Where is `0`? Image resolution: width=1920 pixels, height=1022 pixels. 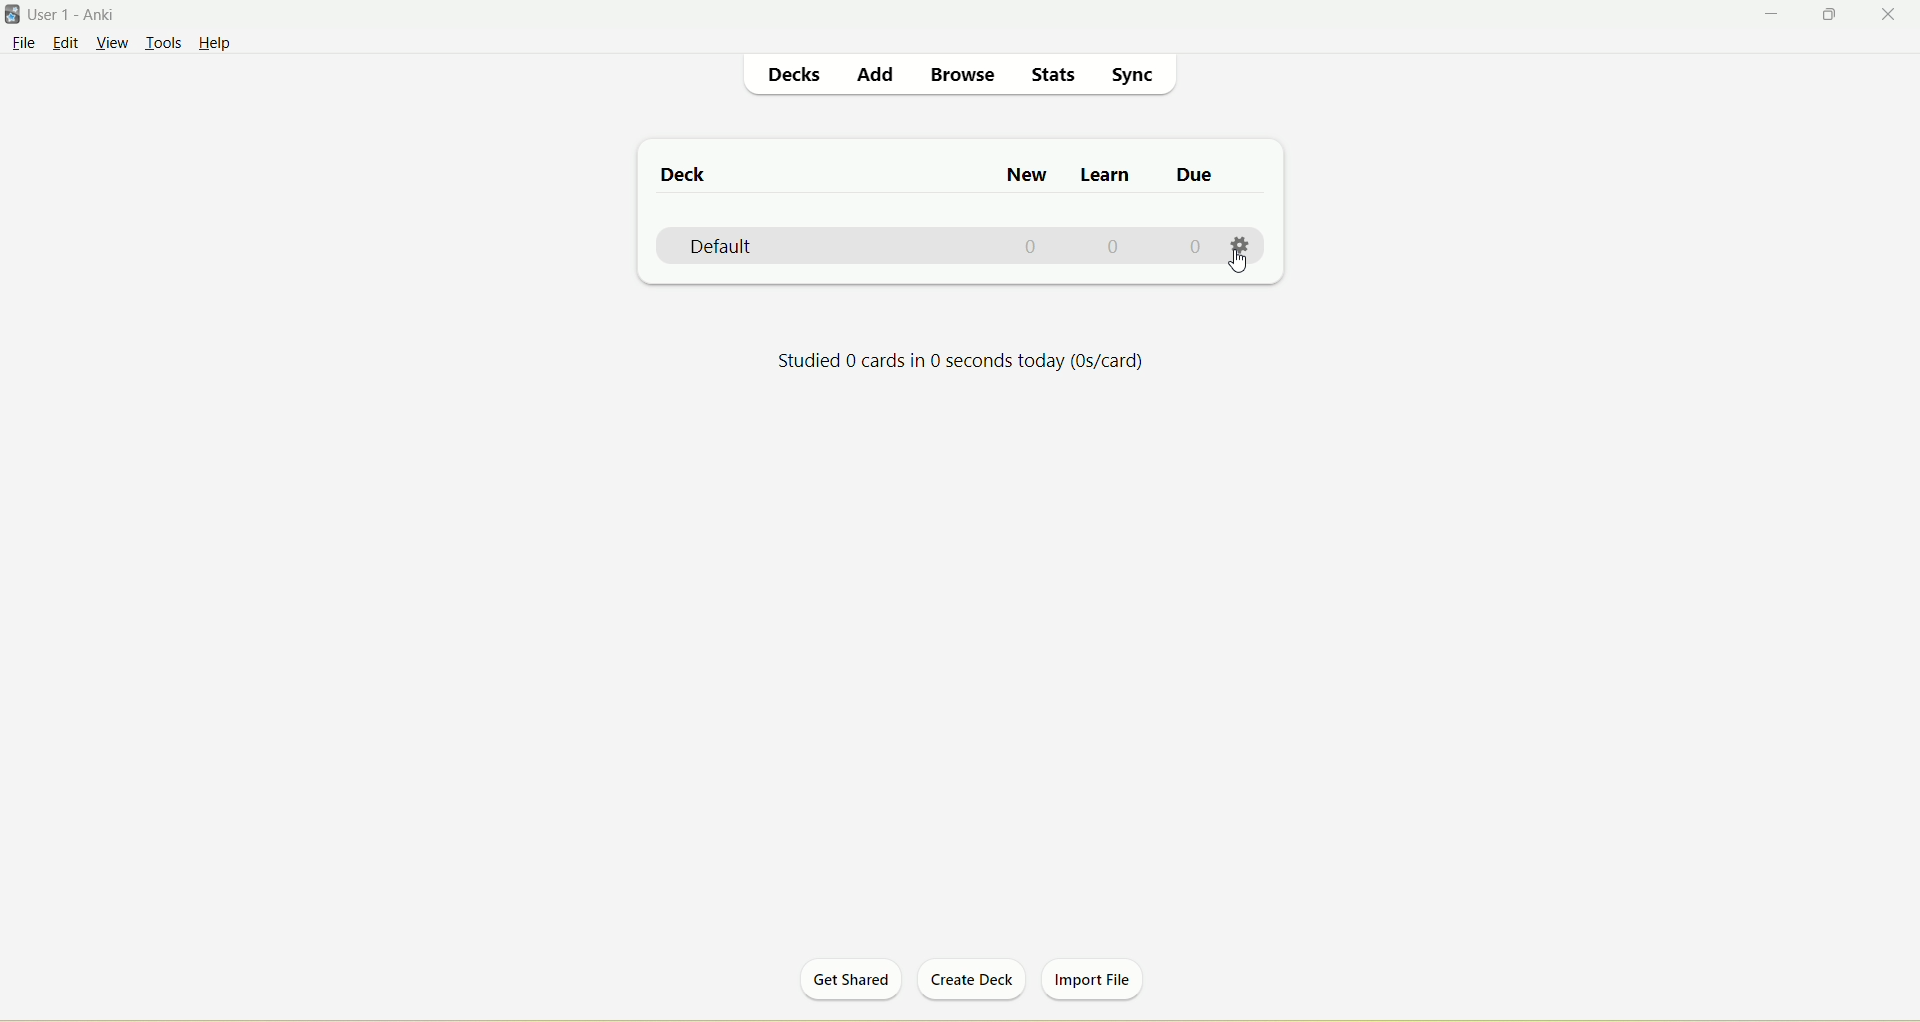 0 is located at coordinates (1198, 245).